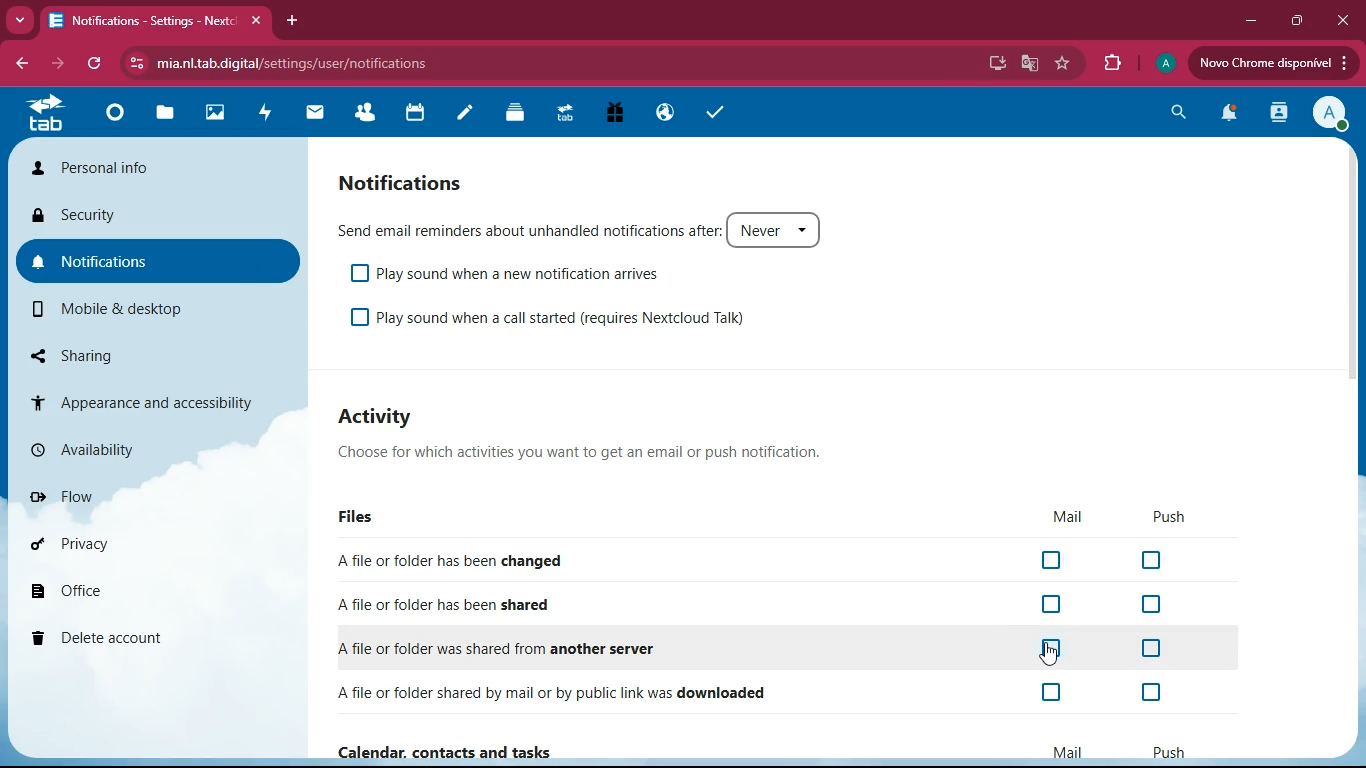  Describe the element at coordinates (44, 115) in the screenshot. I see `tab` at that location.